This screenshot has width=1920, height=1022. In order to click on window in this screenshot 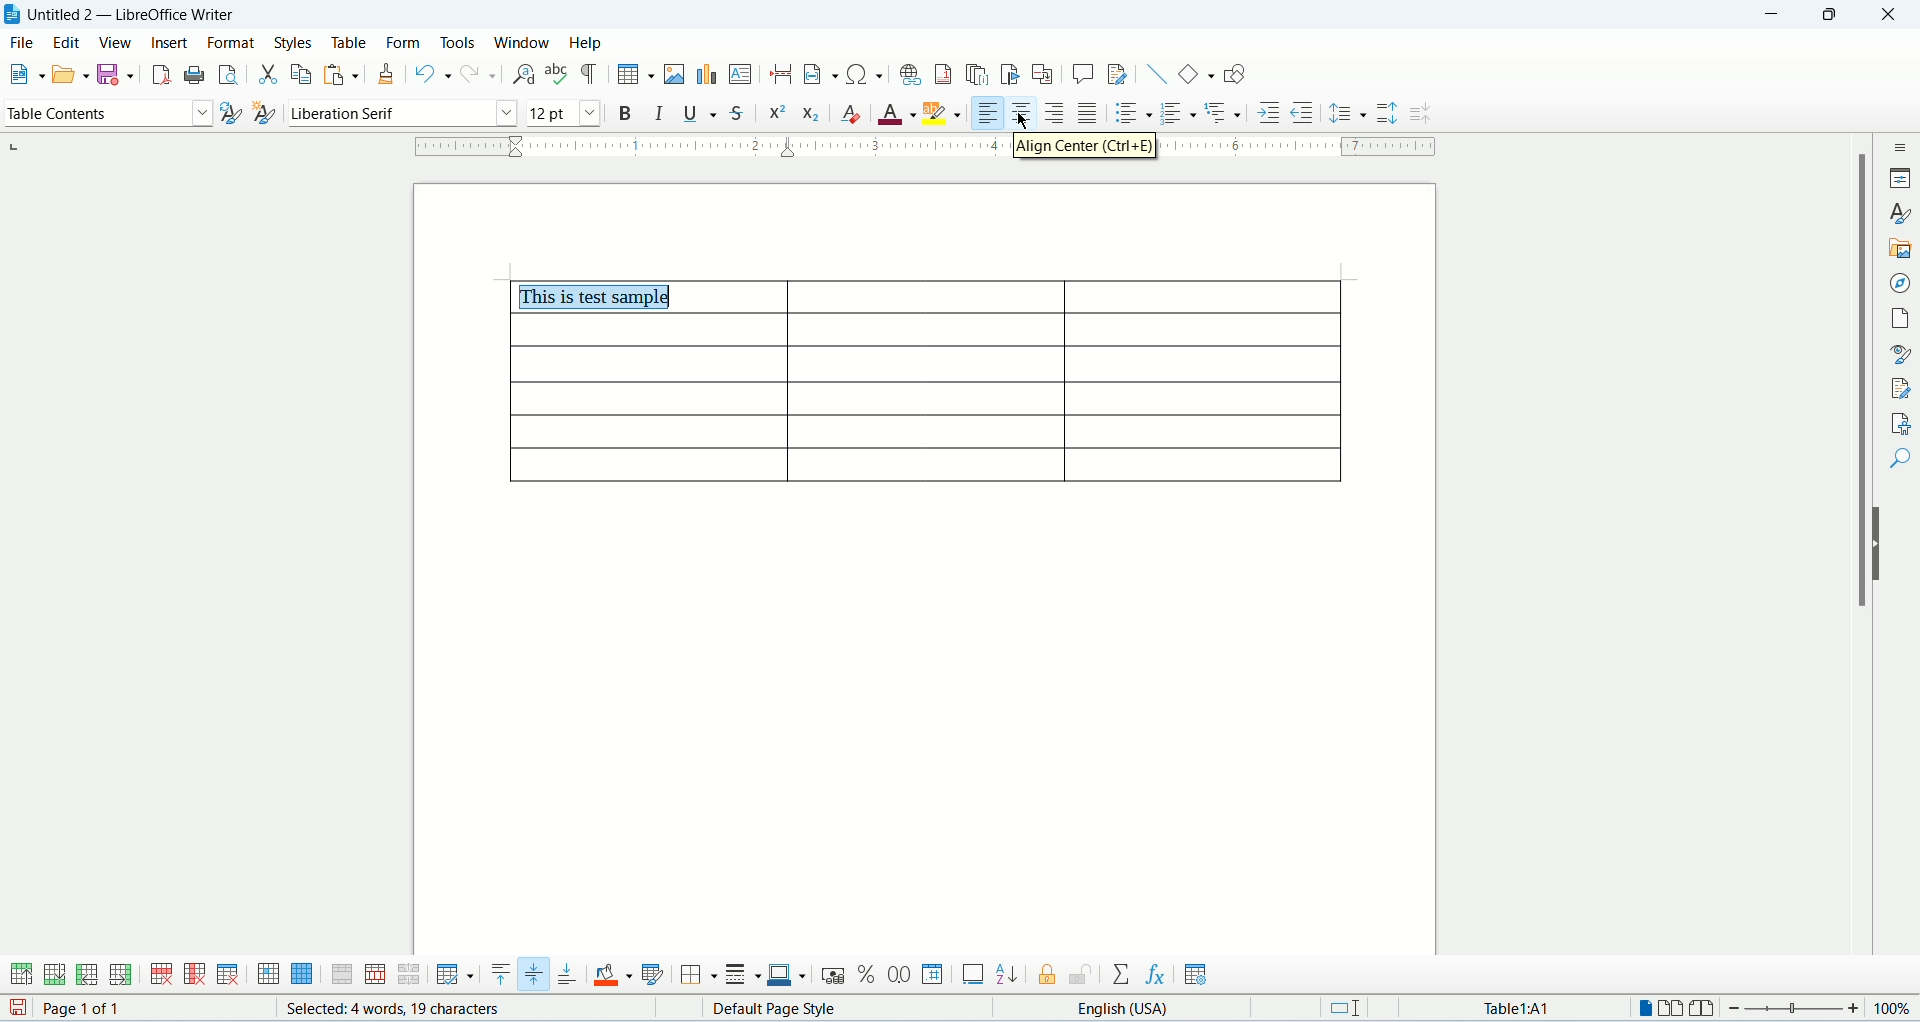, I will do `click(524, 42)`.